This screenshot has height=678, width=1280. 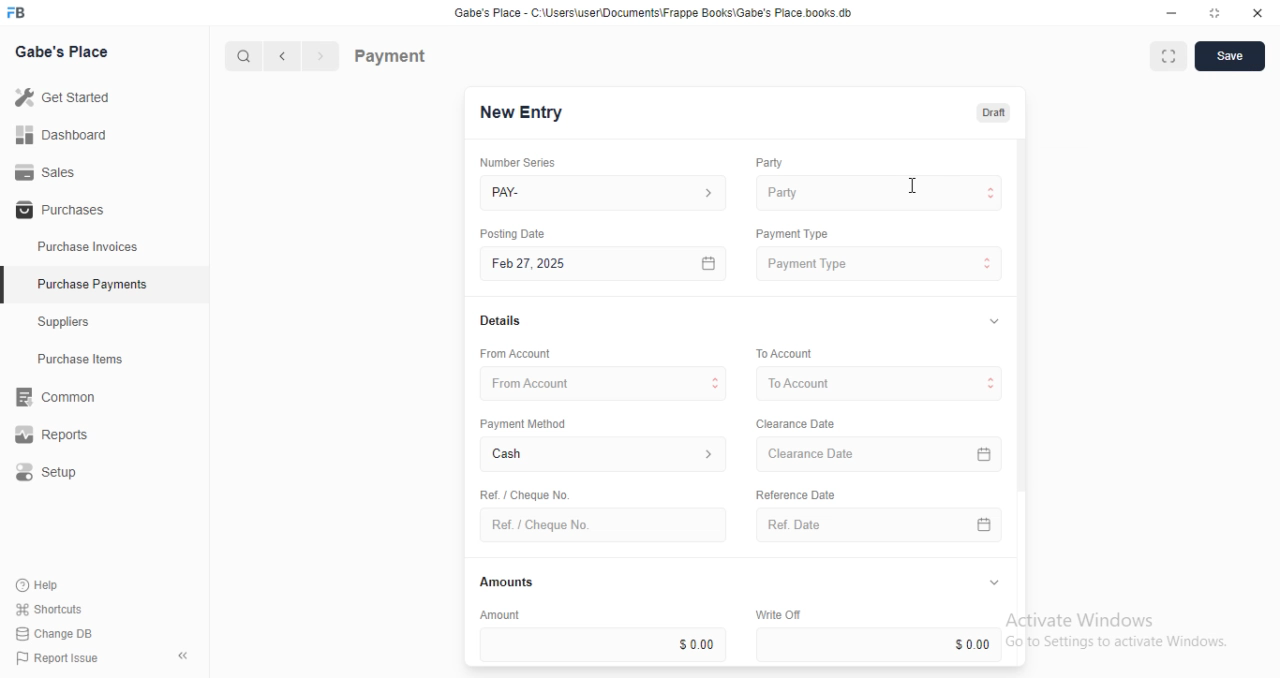 I want to click on Write Off, so click(x=776, y=614).